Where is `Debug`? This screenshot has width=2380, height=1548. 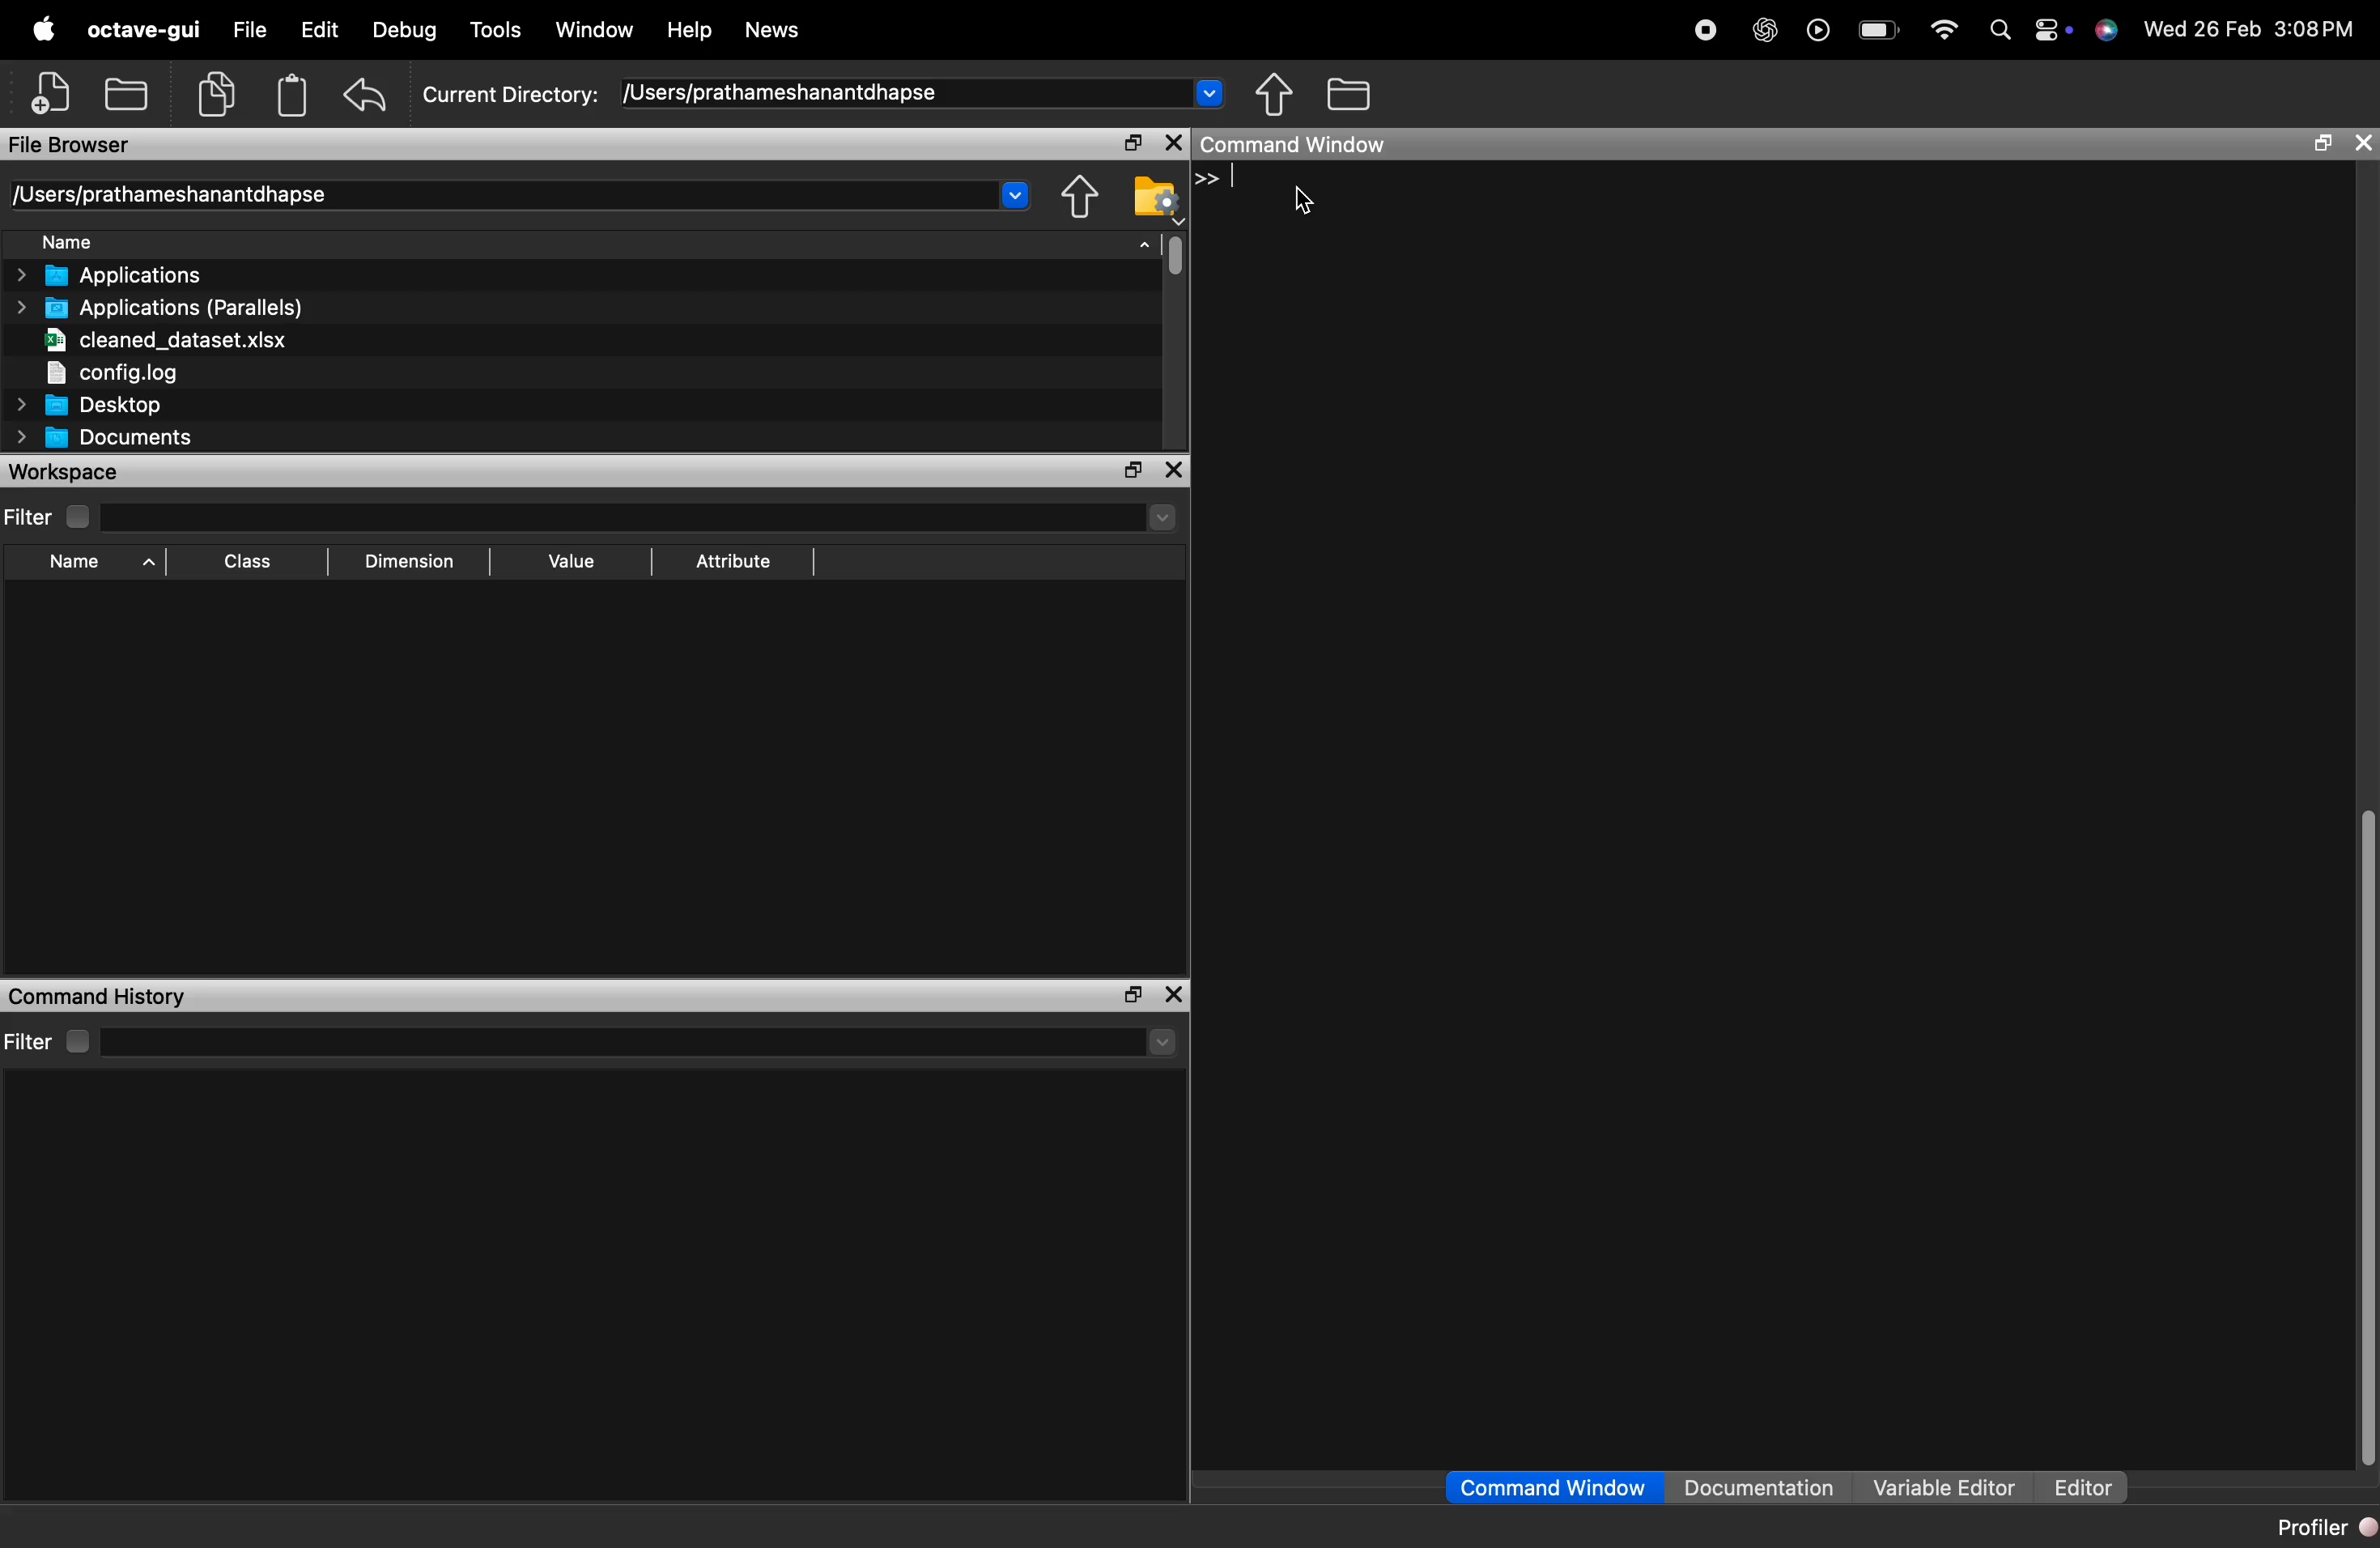
Debug is located at coordinates (405, 31).